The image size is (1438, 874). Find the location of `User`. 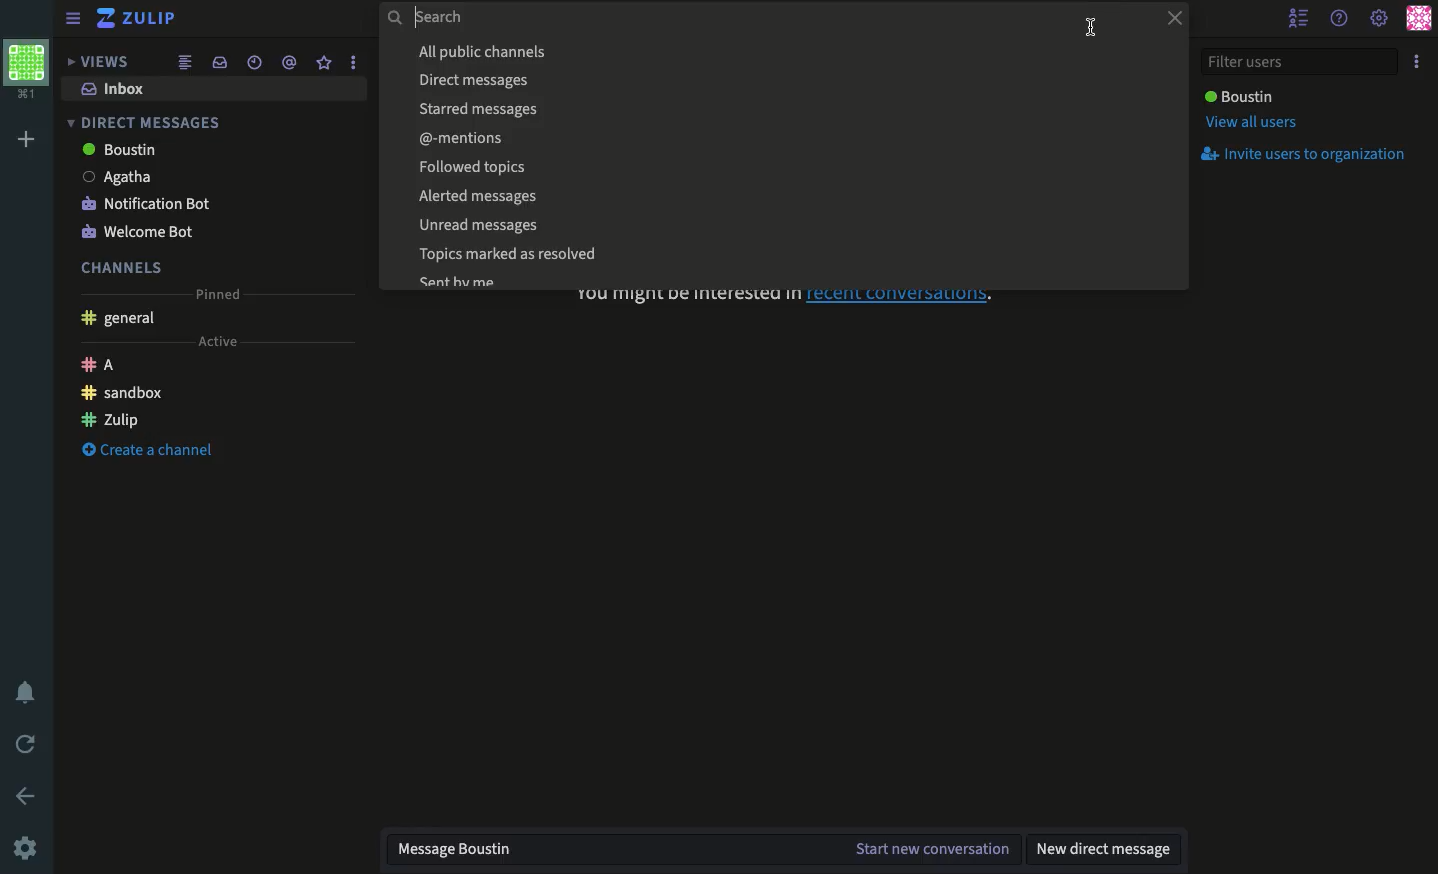

User is located at coordinates (1238, 96).